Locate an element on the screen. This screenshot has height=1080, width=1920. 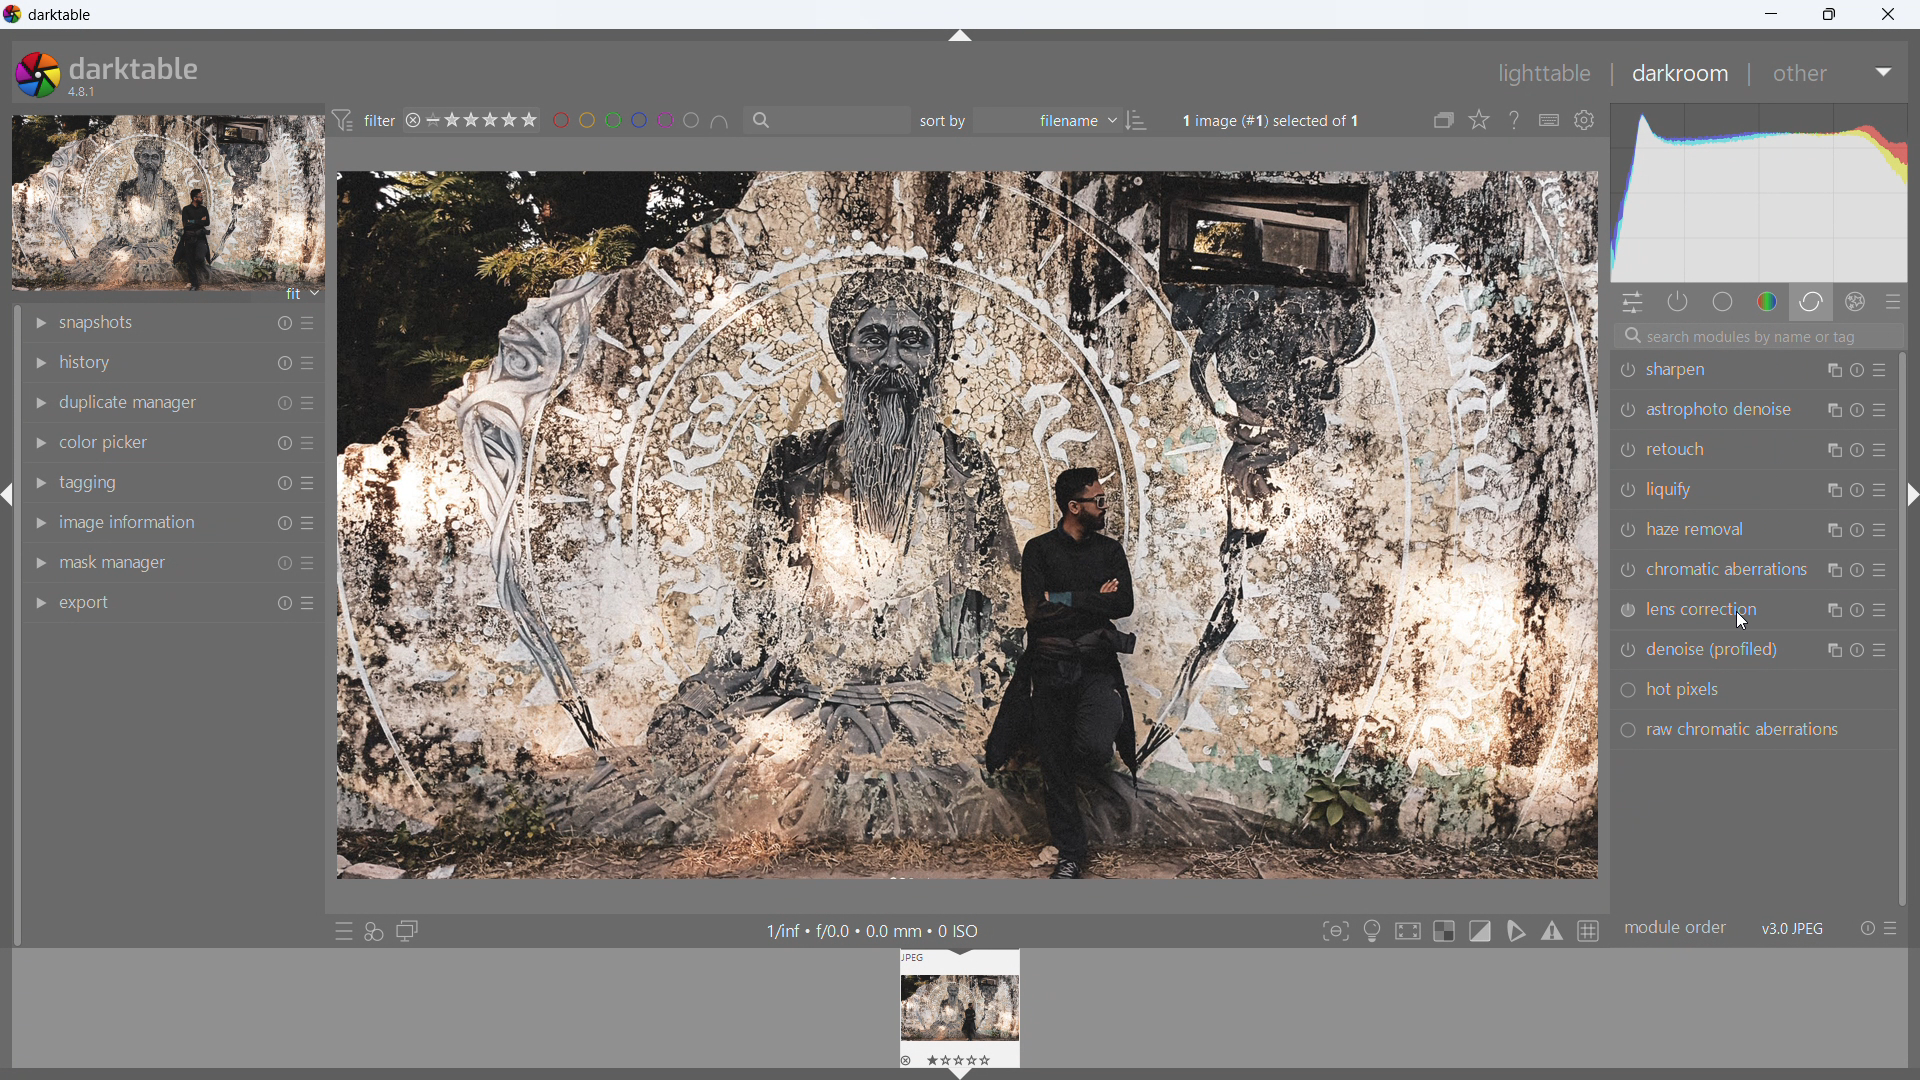
show module is located at coordinates (41, 564).